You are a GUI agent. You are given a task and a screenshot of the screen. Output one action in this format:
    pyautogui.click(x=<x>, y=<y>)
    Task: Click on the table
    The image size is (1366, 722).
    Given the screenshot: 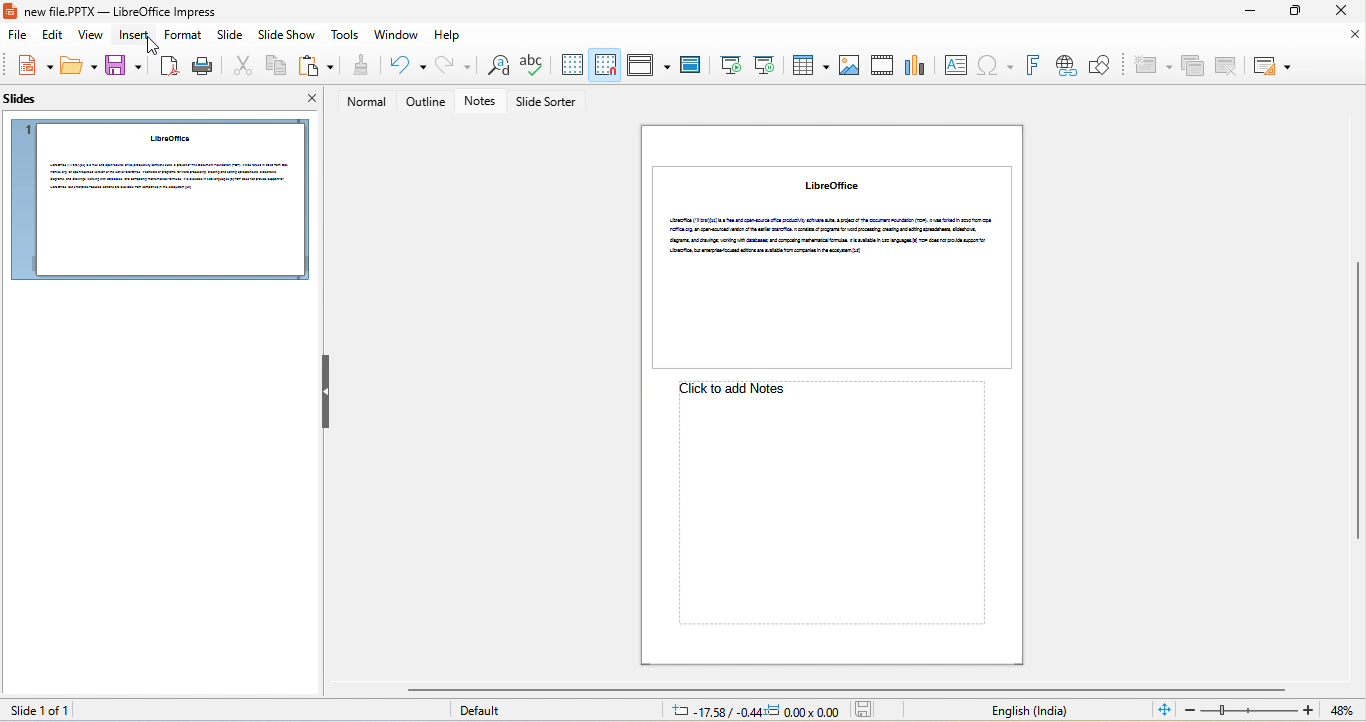 What is the action you would take?
    pyautogui.click(x=808, y=64)
    